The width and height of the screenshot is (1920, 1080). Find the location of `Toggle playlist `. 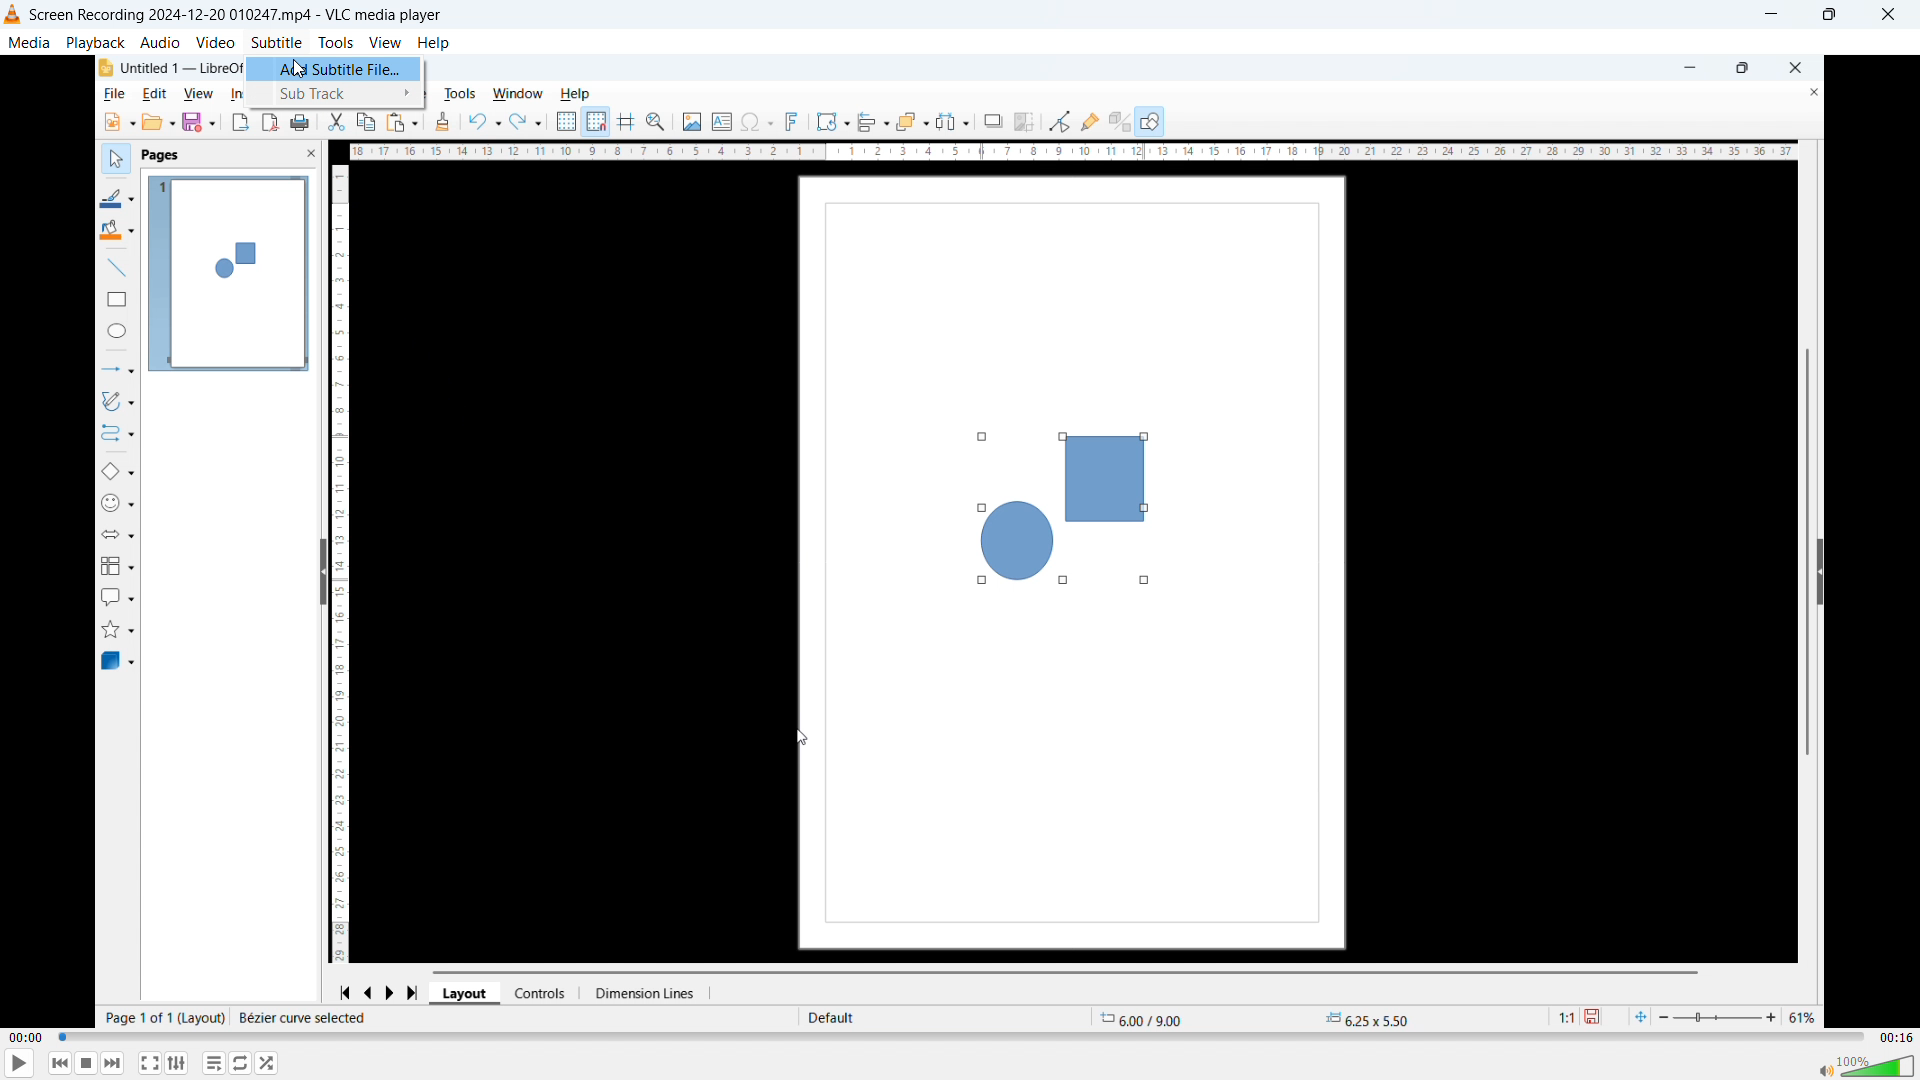

Toggle playlist  is located at coordinates (214, 1064).